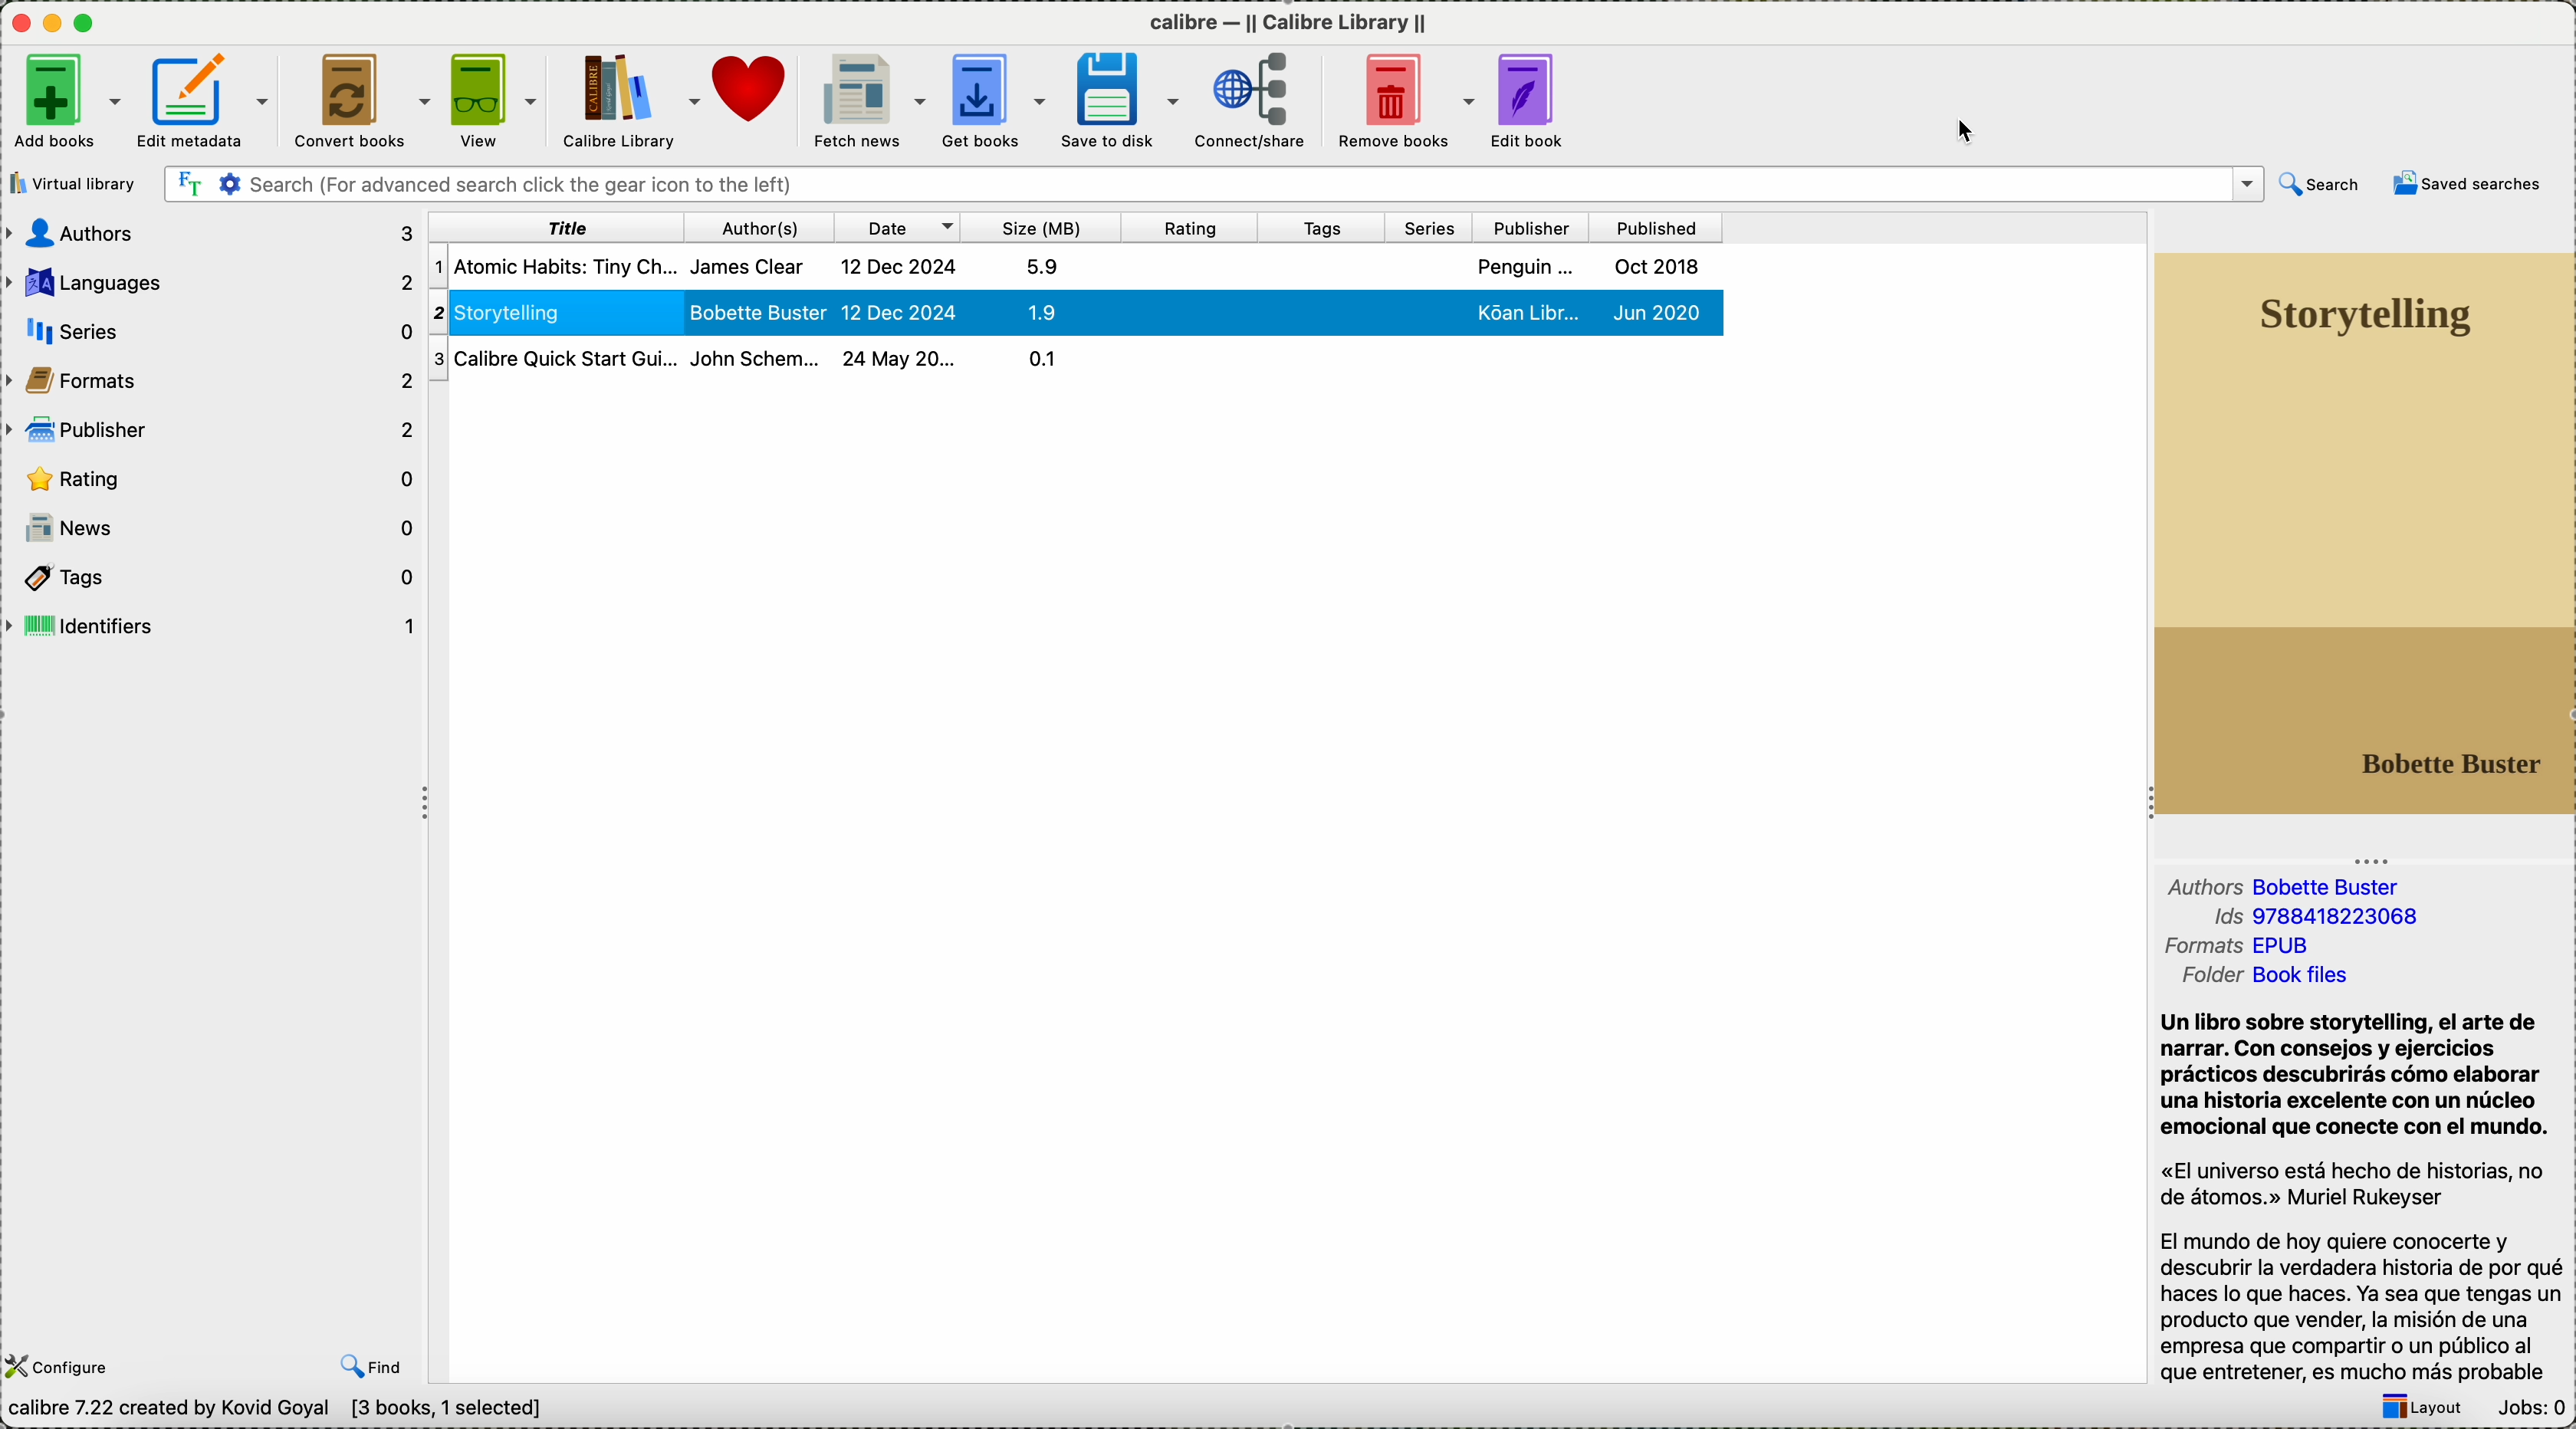 This screenshot has height=1429, width=2576. I want to click on formats, so click(2291, 919).